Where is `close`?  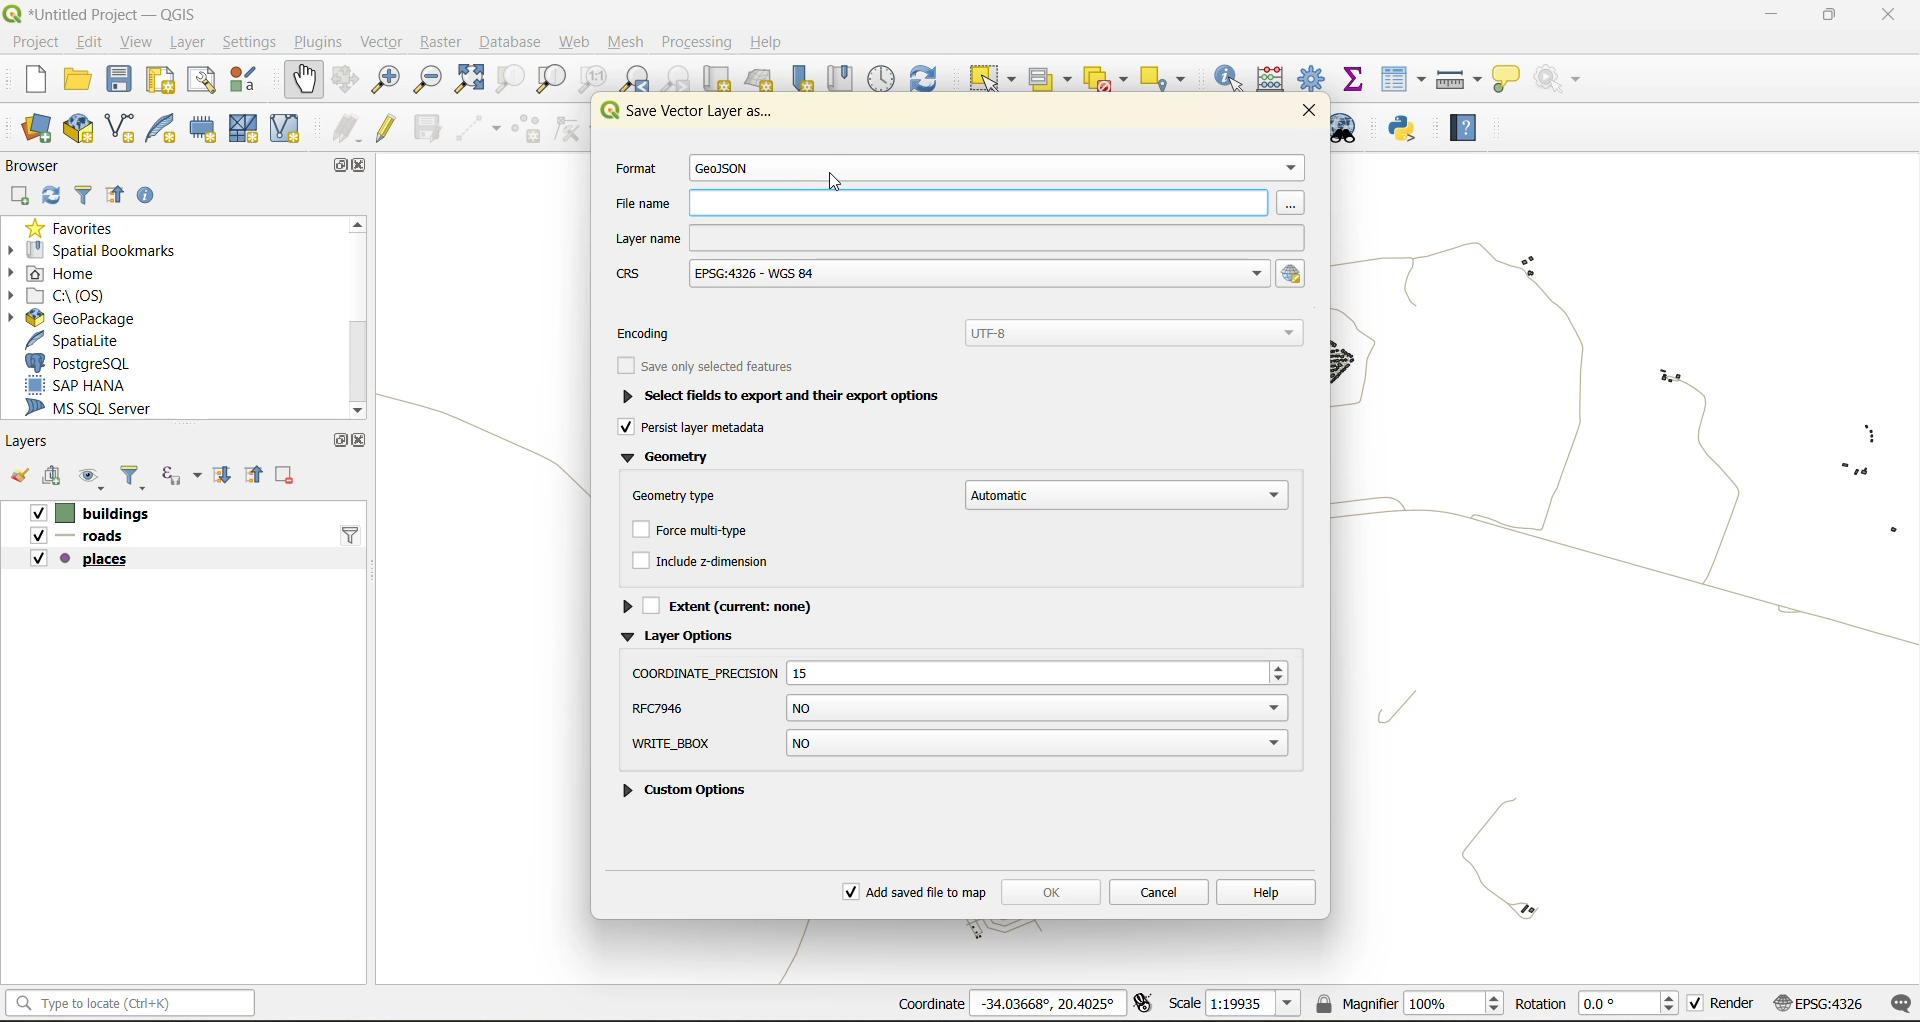 close is located at coordinates (364, 168).